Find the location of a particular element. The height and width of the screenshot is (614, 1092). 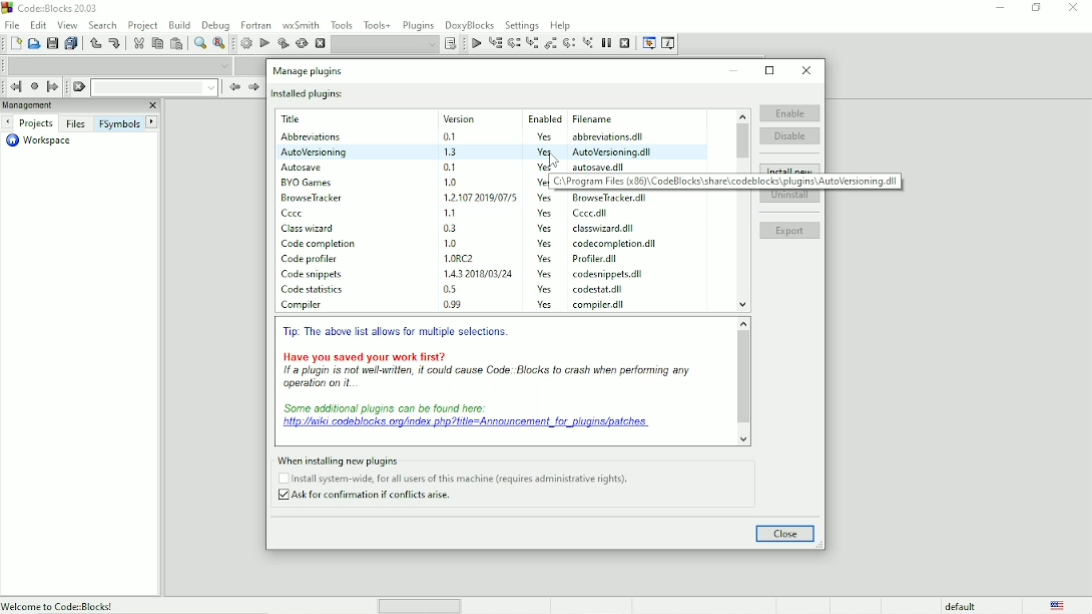

DoxyBlocks is located at coordinates (470, 24).